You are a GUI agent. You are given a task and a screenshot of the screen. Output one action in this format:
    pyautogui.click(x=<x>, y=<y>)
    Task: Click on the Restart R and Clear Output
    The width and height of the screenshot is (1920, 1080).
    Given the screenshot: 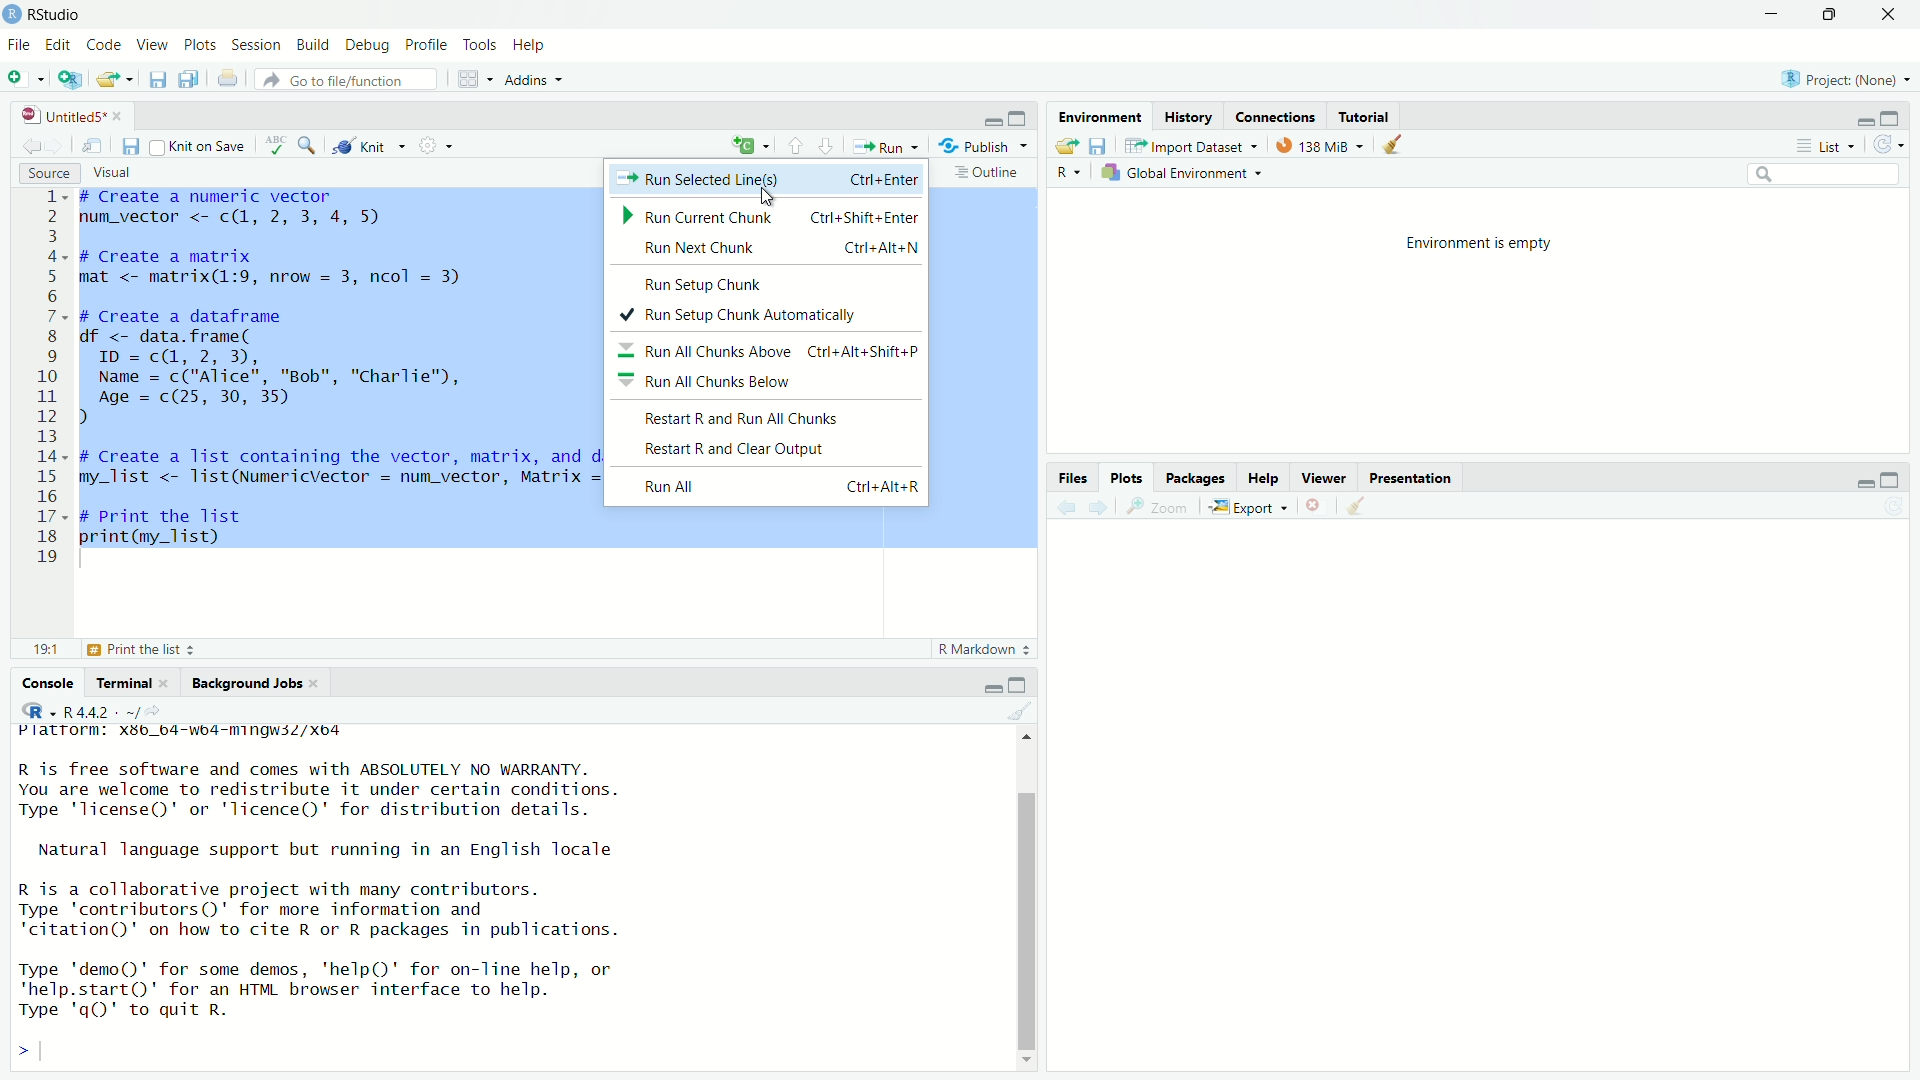 What is the action you would take?
    pyautogui.click(x=761, y=450)
    